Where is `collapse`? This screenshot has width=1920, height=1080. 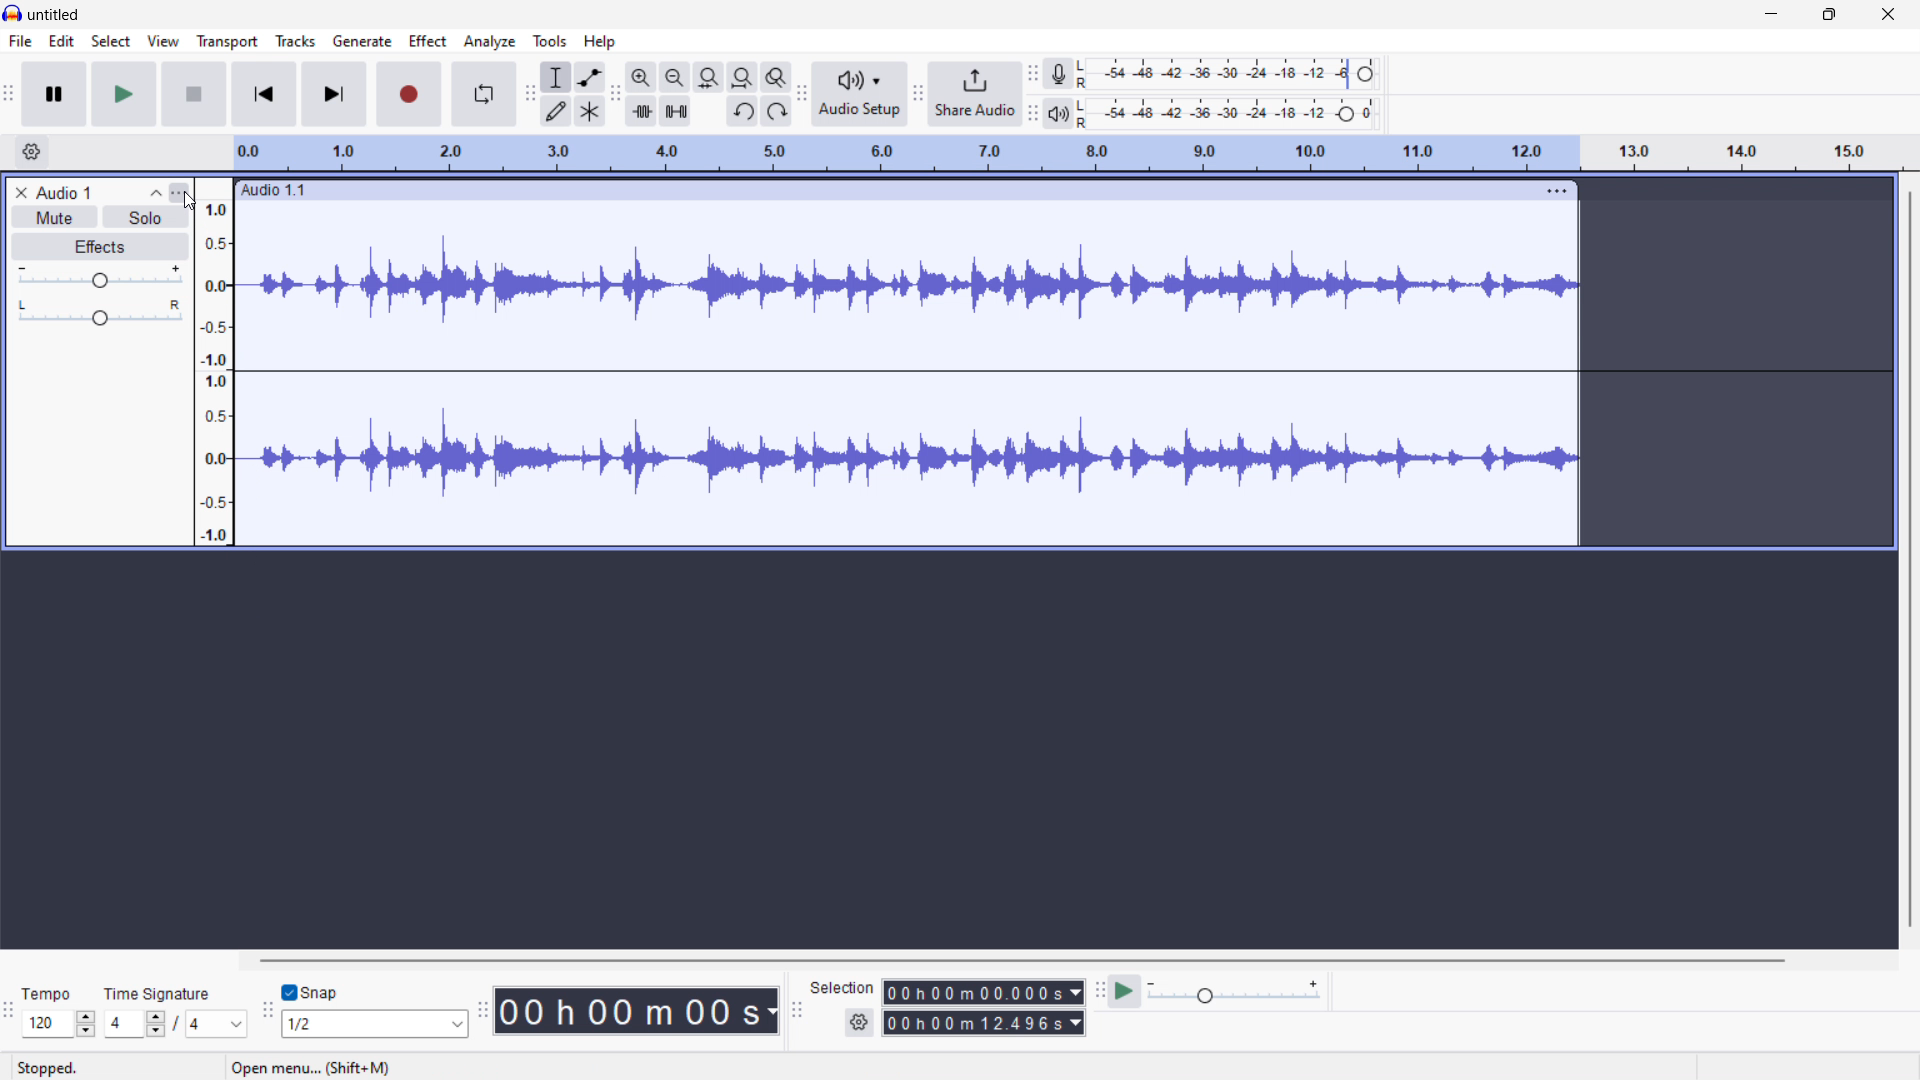 collapse is located at coordinates (155, 192).